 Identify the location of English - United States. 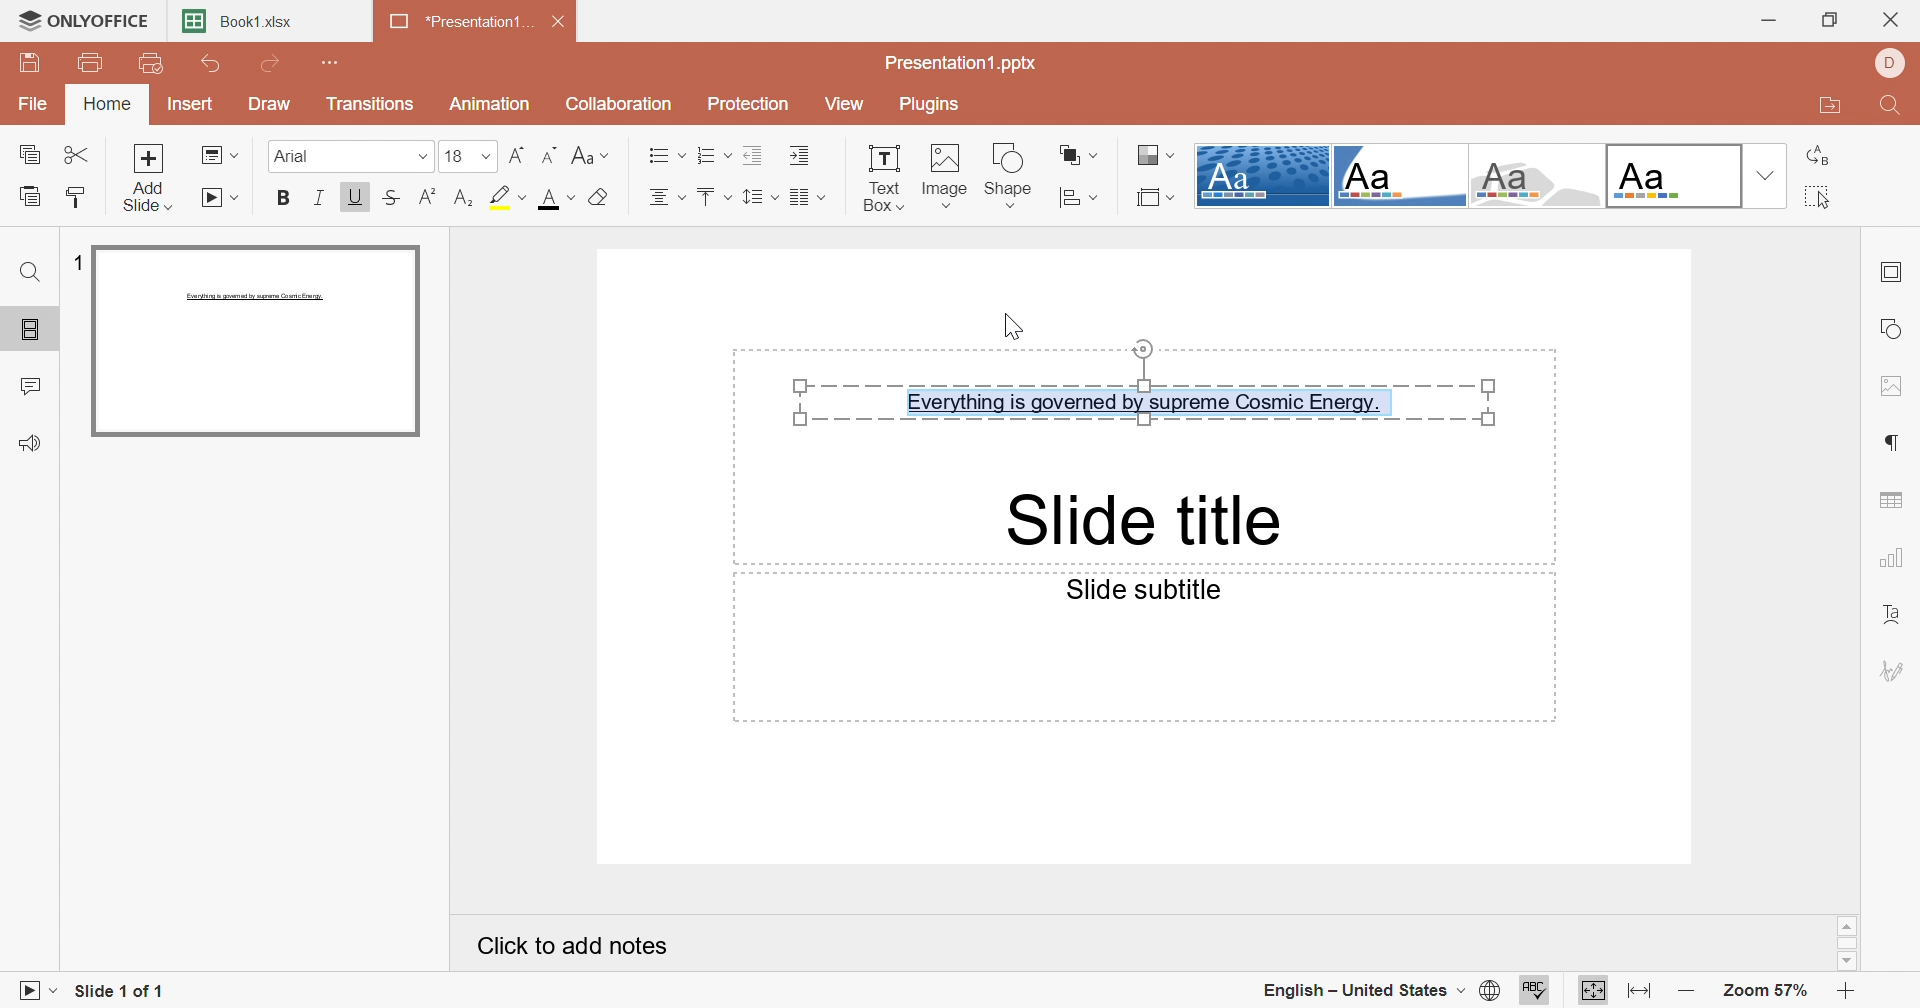
(1363, 990).